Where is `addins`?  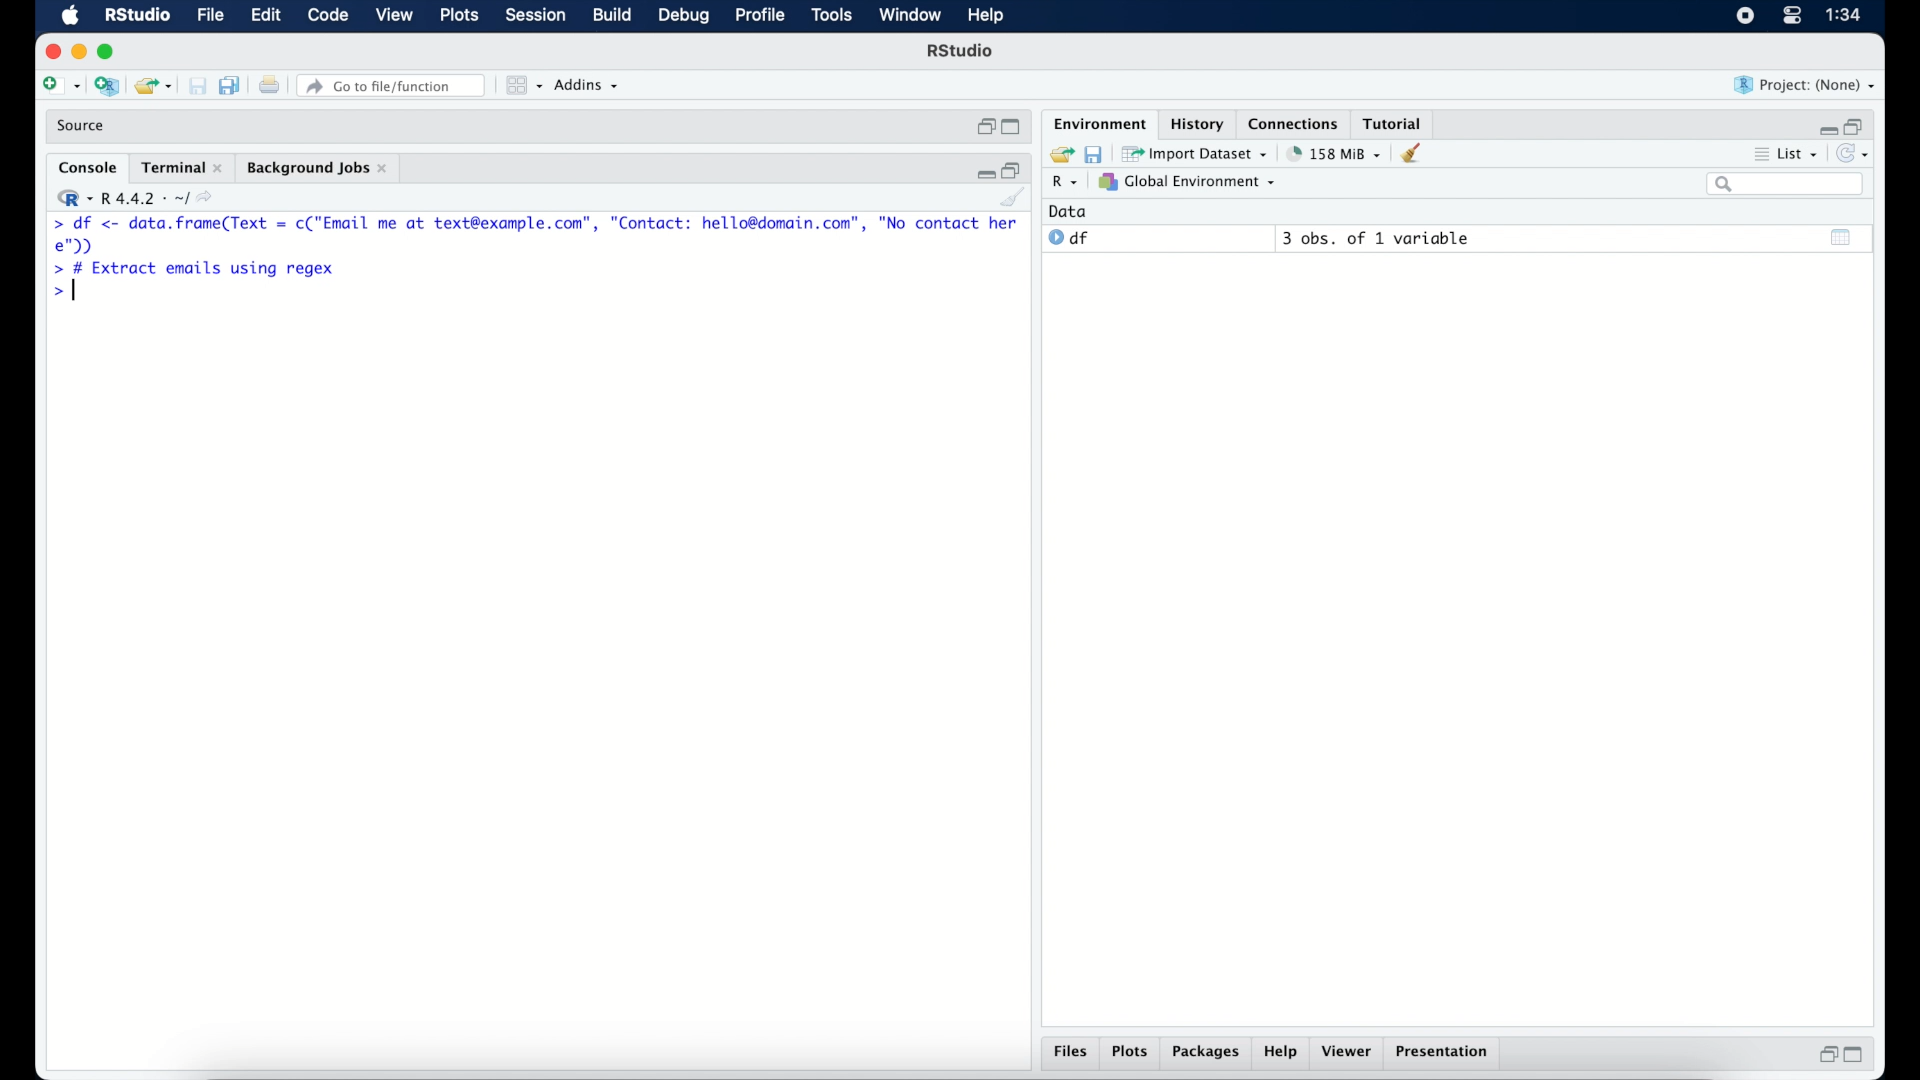 addins is located at coordinates (588, 86).